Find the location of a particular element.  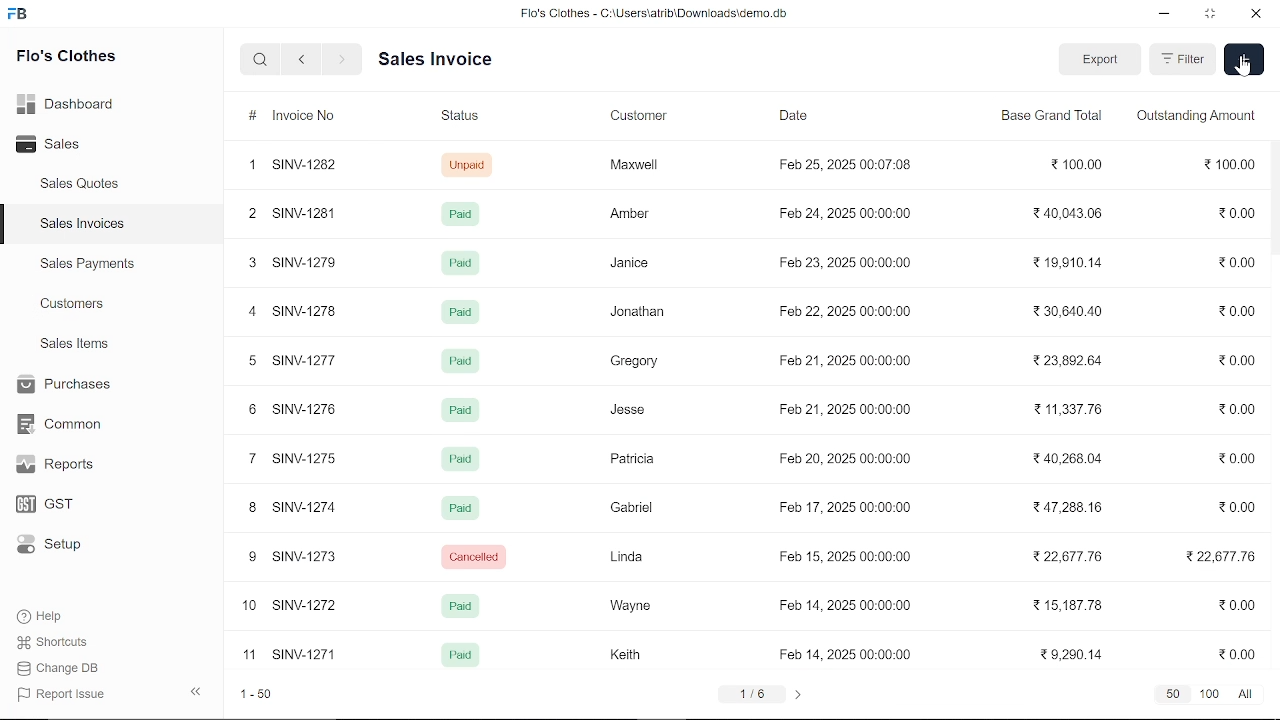

close is located at coordinates (1254, 15).